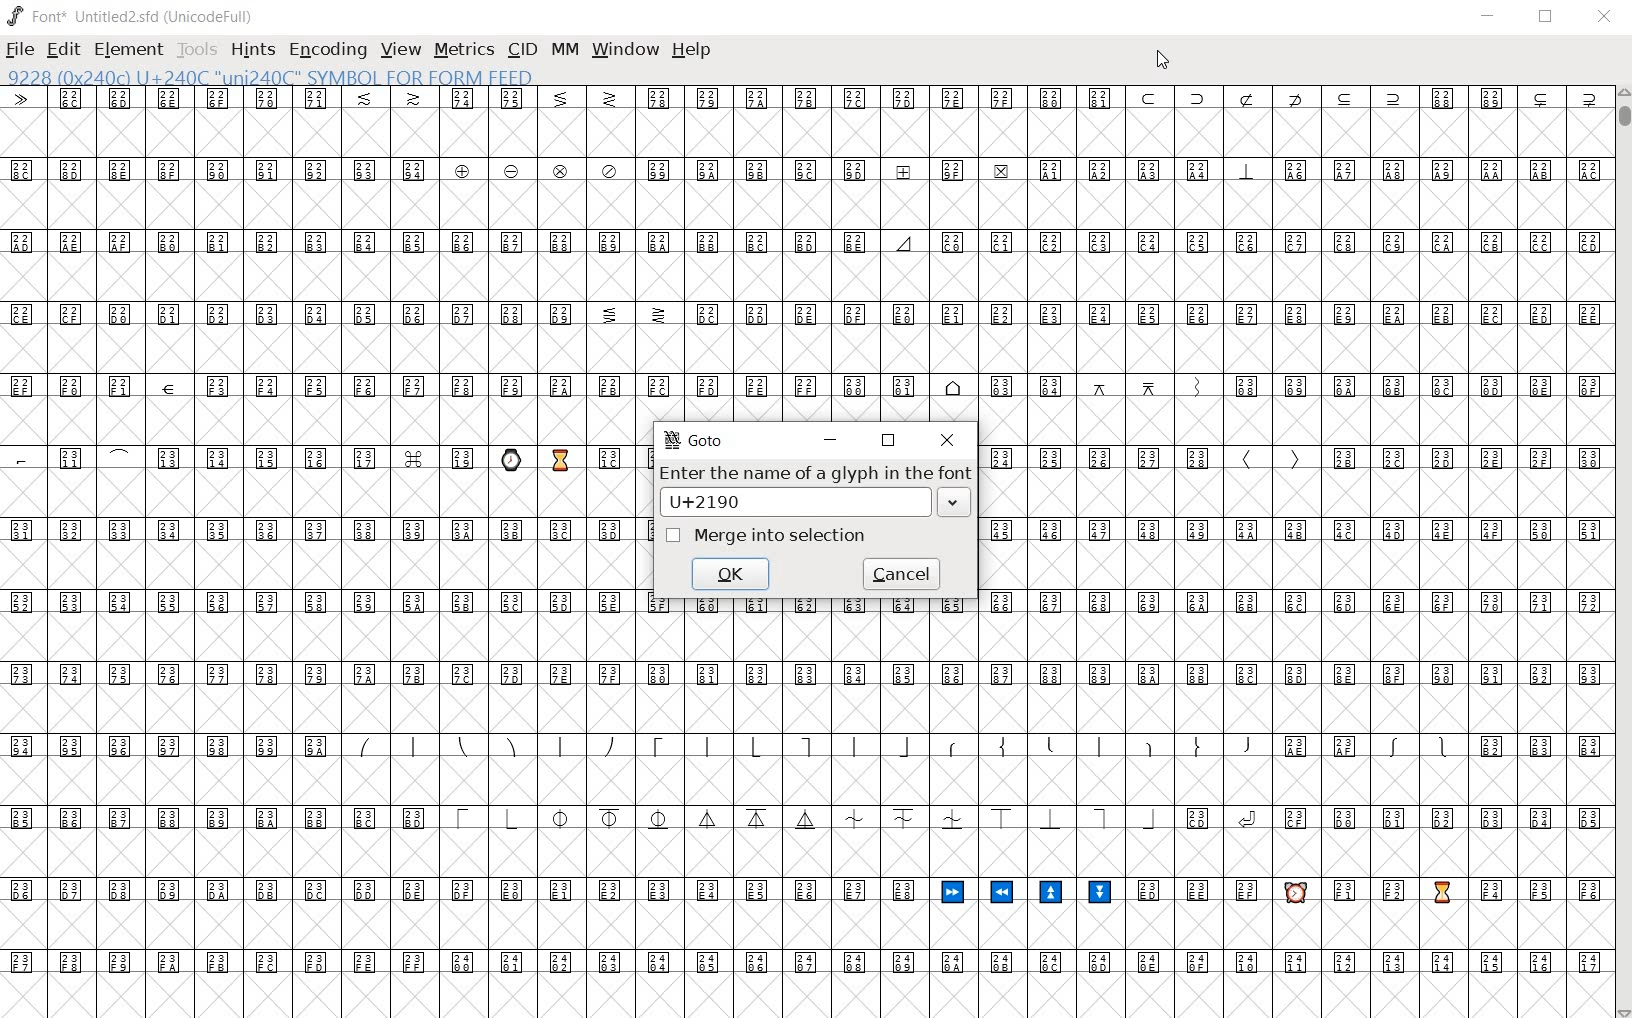 This screenshot has width=1632, height=1018. Describe the element at coordinates (520, 50) in the screenshot. I see `cid` at that location.